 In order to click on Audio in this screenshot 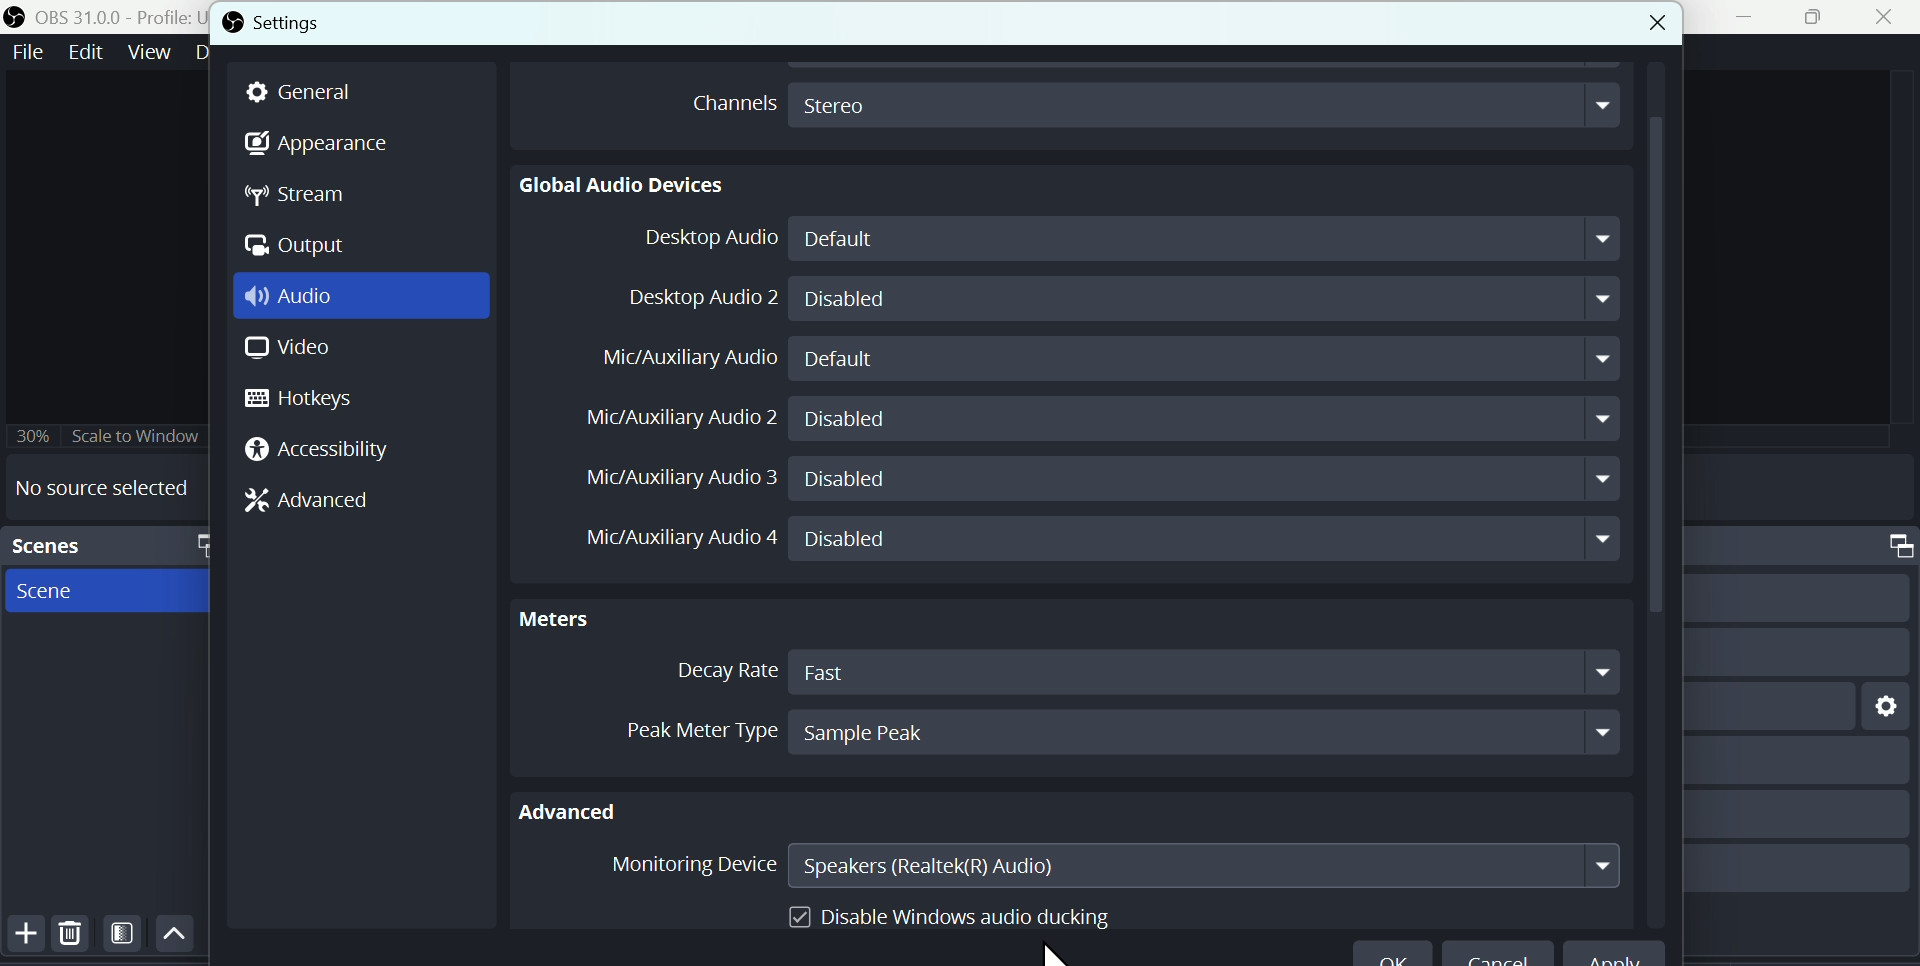, I will do `click(298, 298)`.